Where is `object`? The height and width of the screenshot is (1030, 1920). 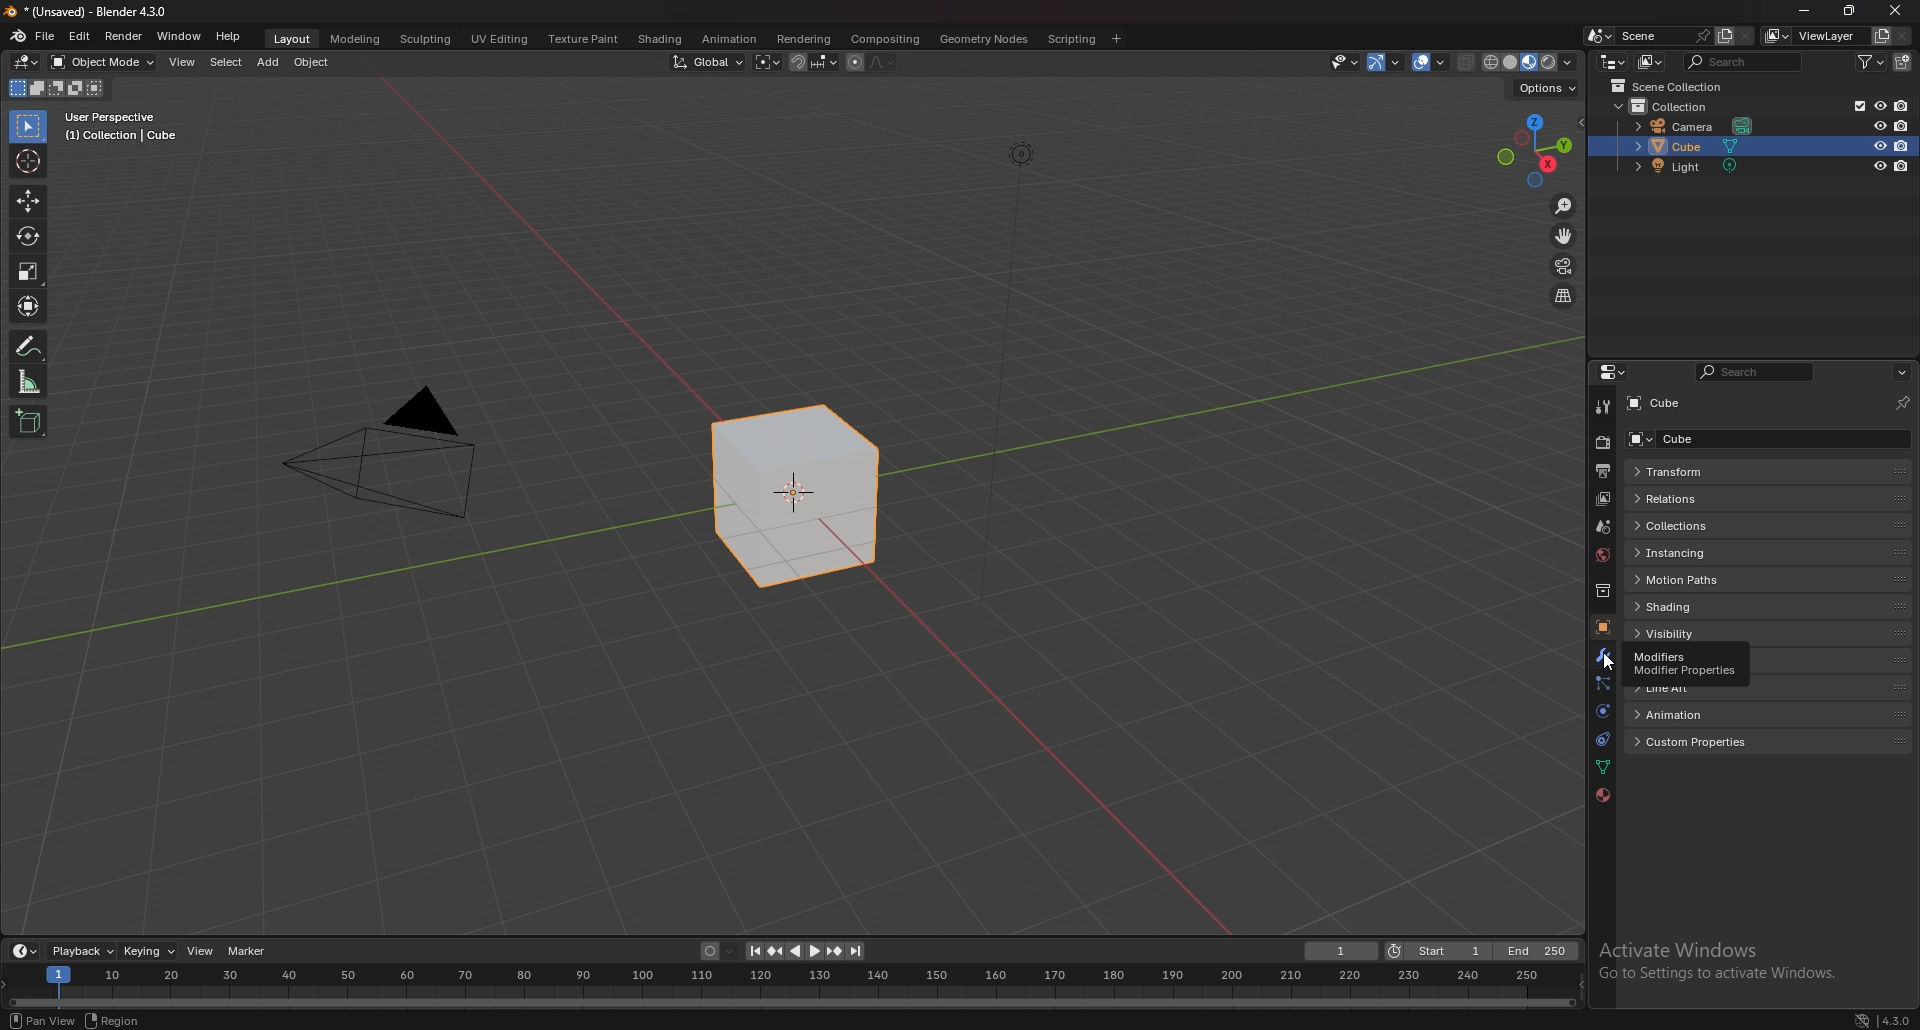
object is located at coordinates (312, 62).